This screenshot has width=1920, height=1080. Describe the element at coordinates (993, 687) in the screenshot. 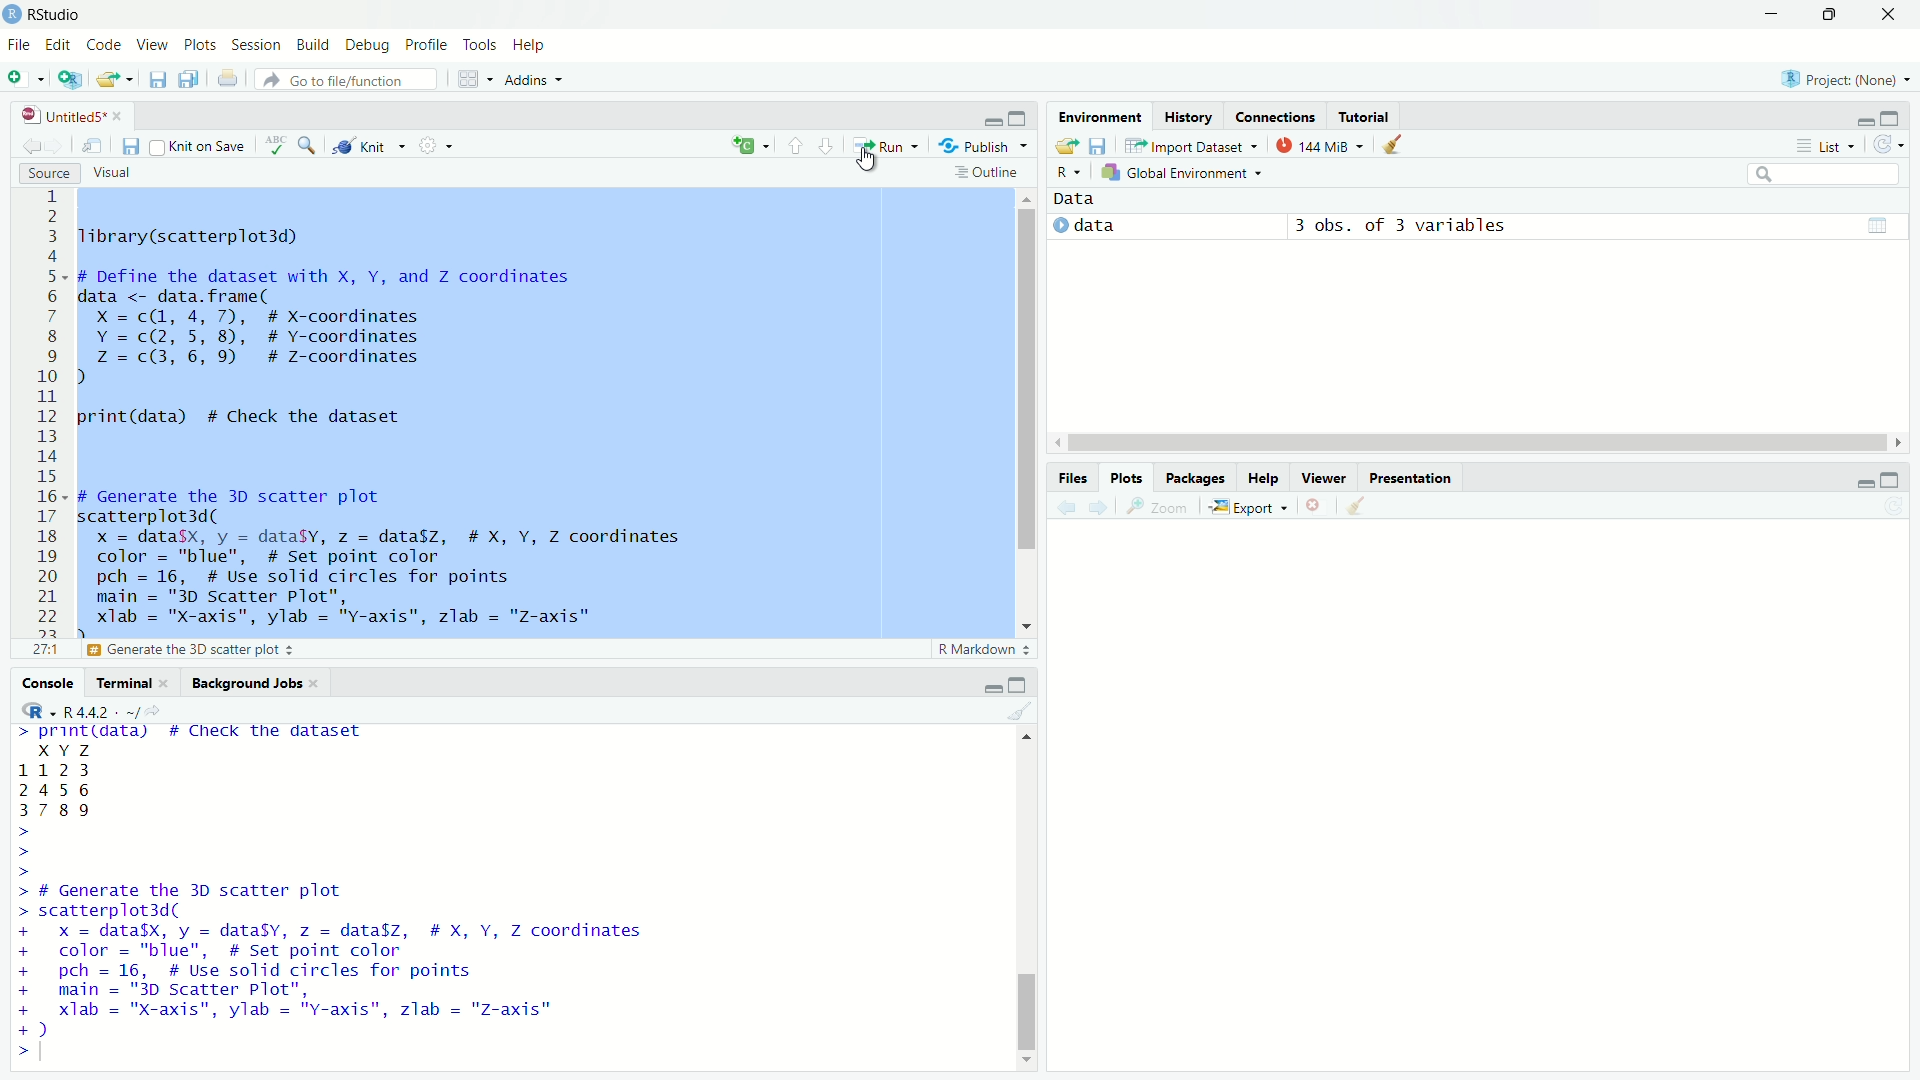

I see `minimize` at that location.